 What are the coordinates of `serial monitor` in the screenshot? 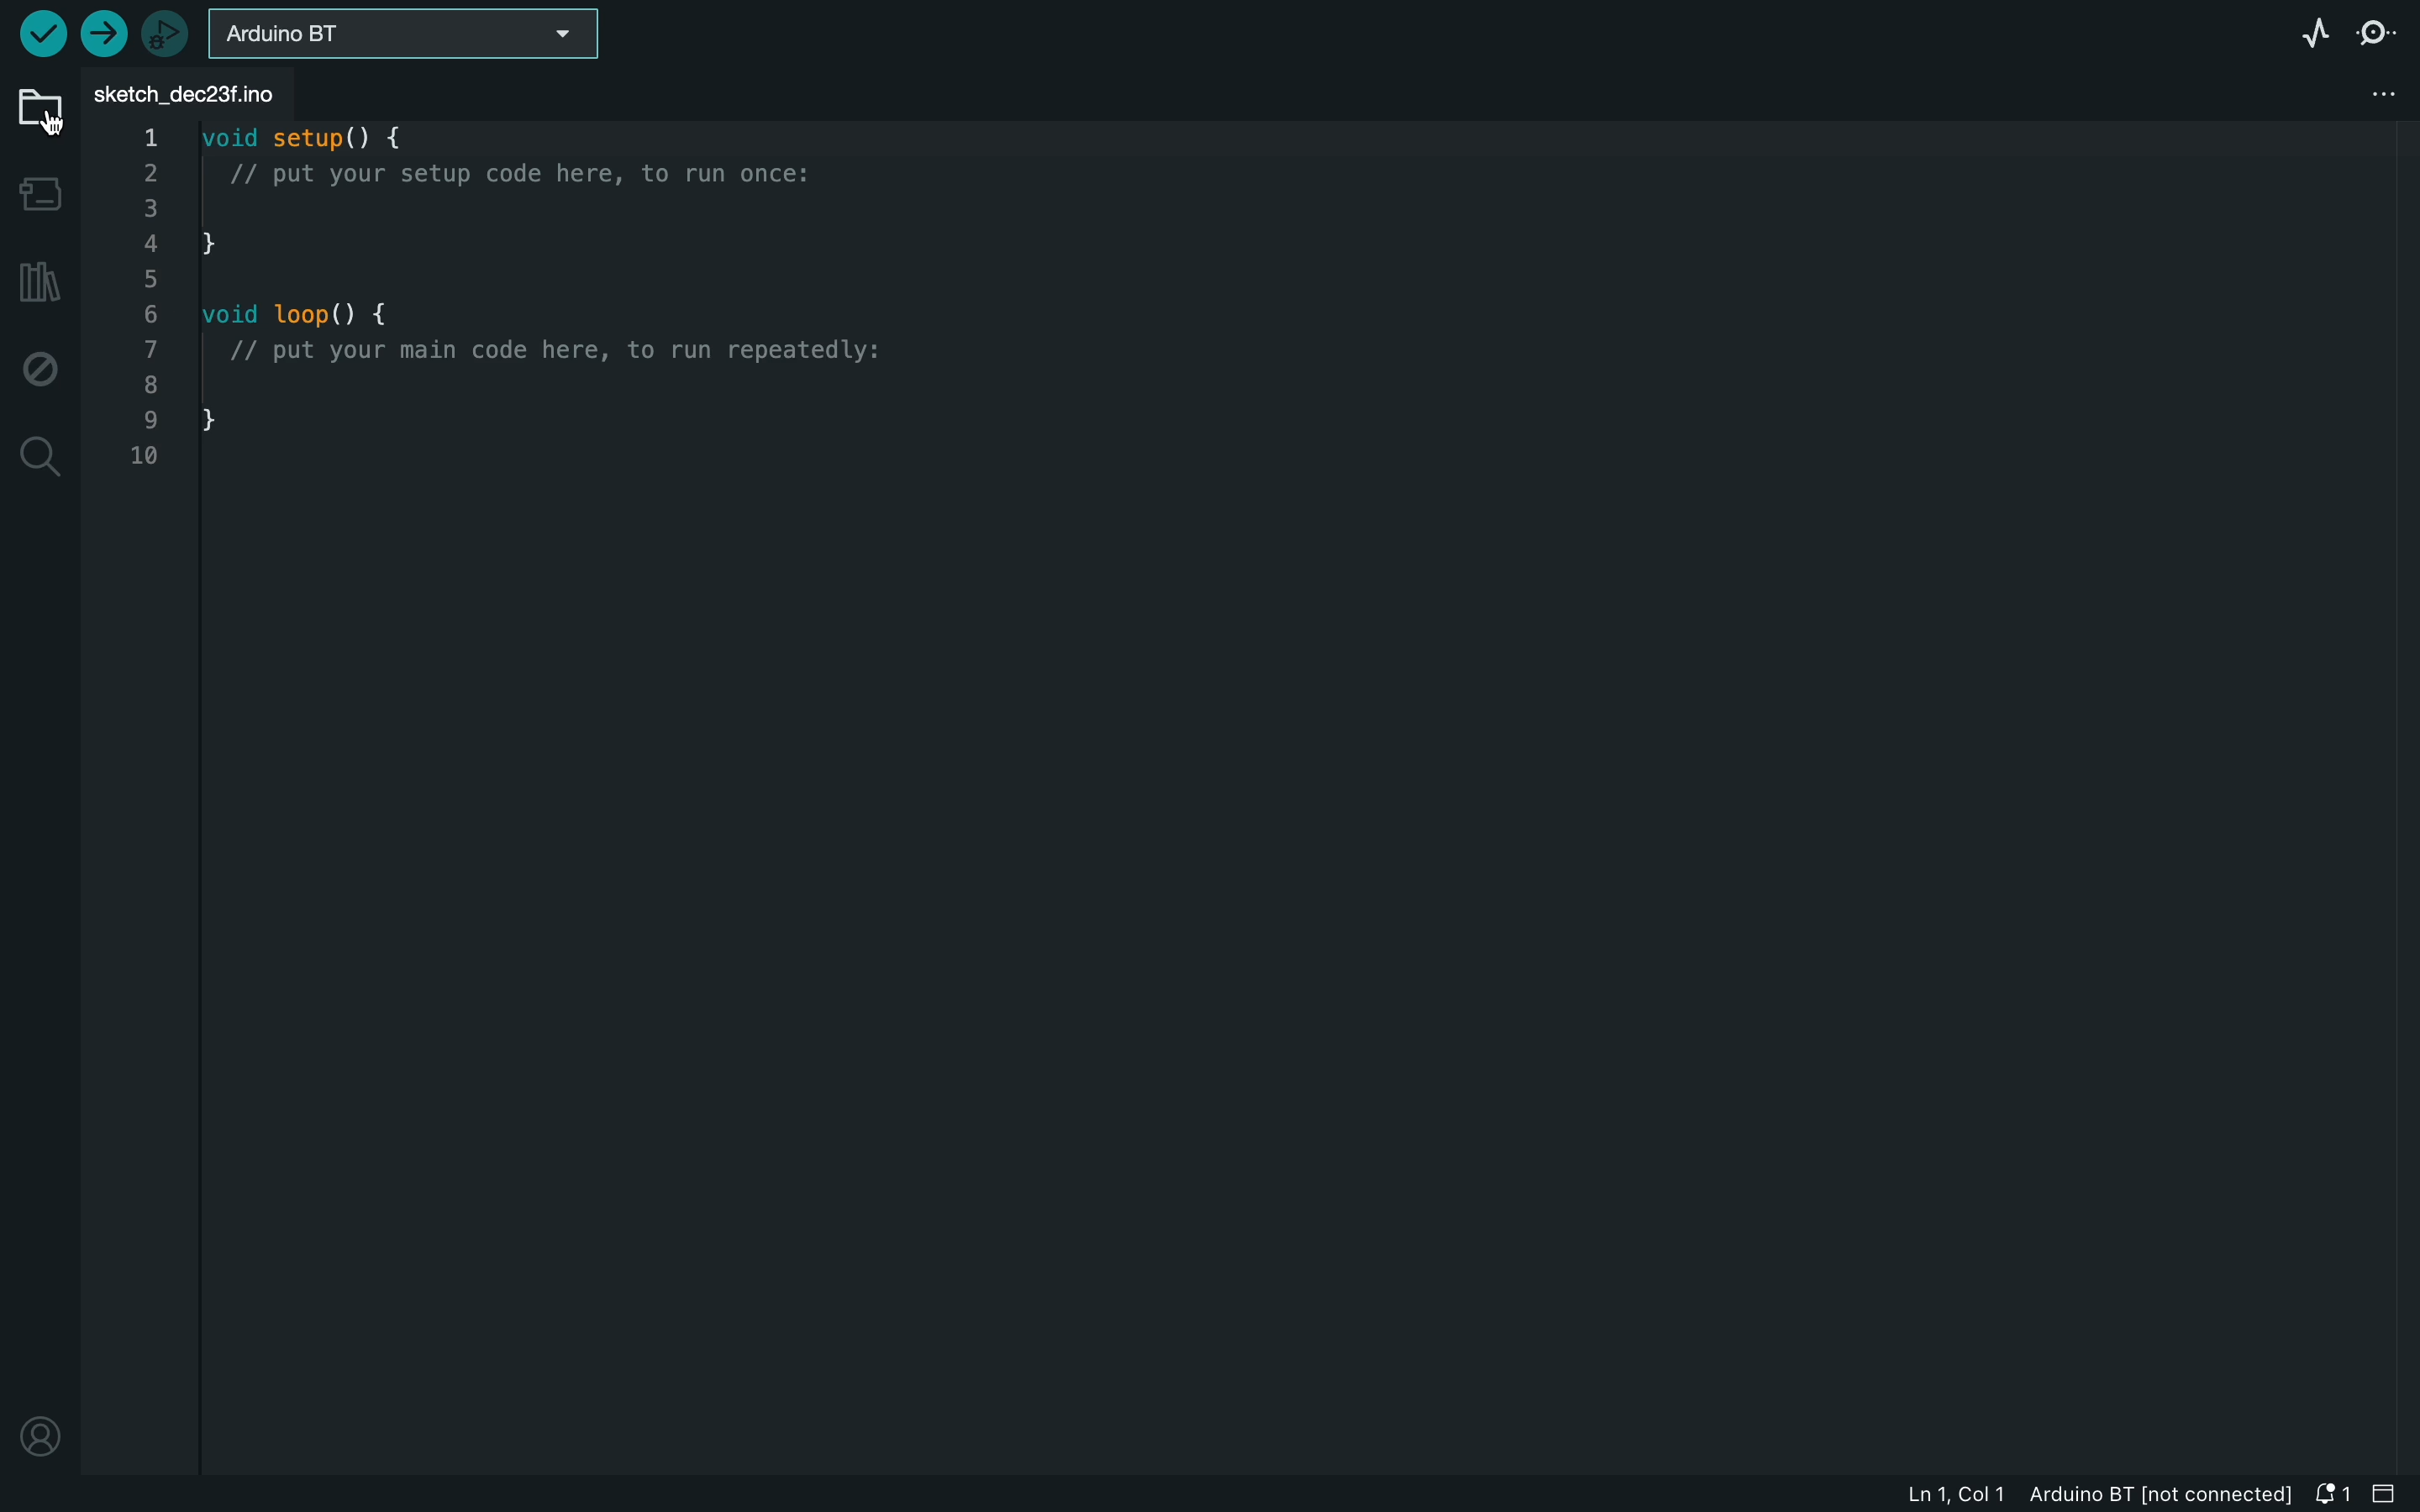 It's located at (2381, 31).